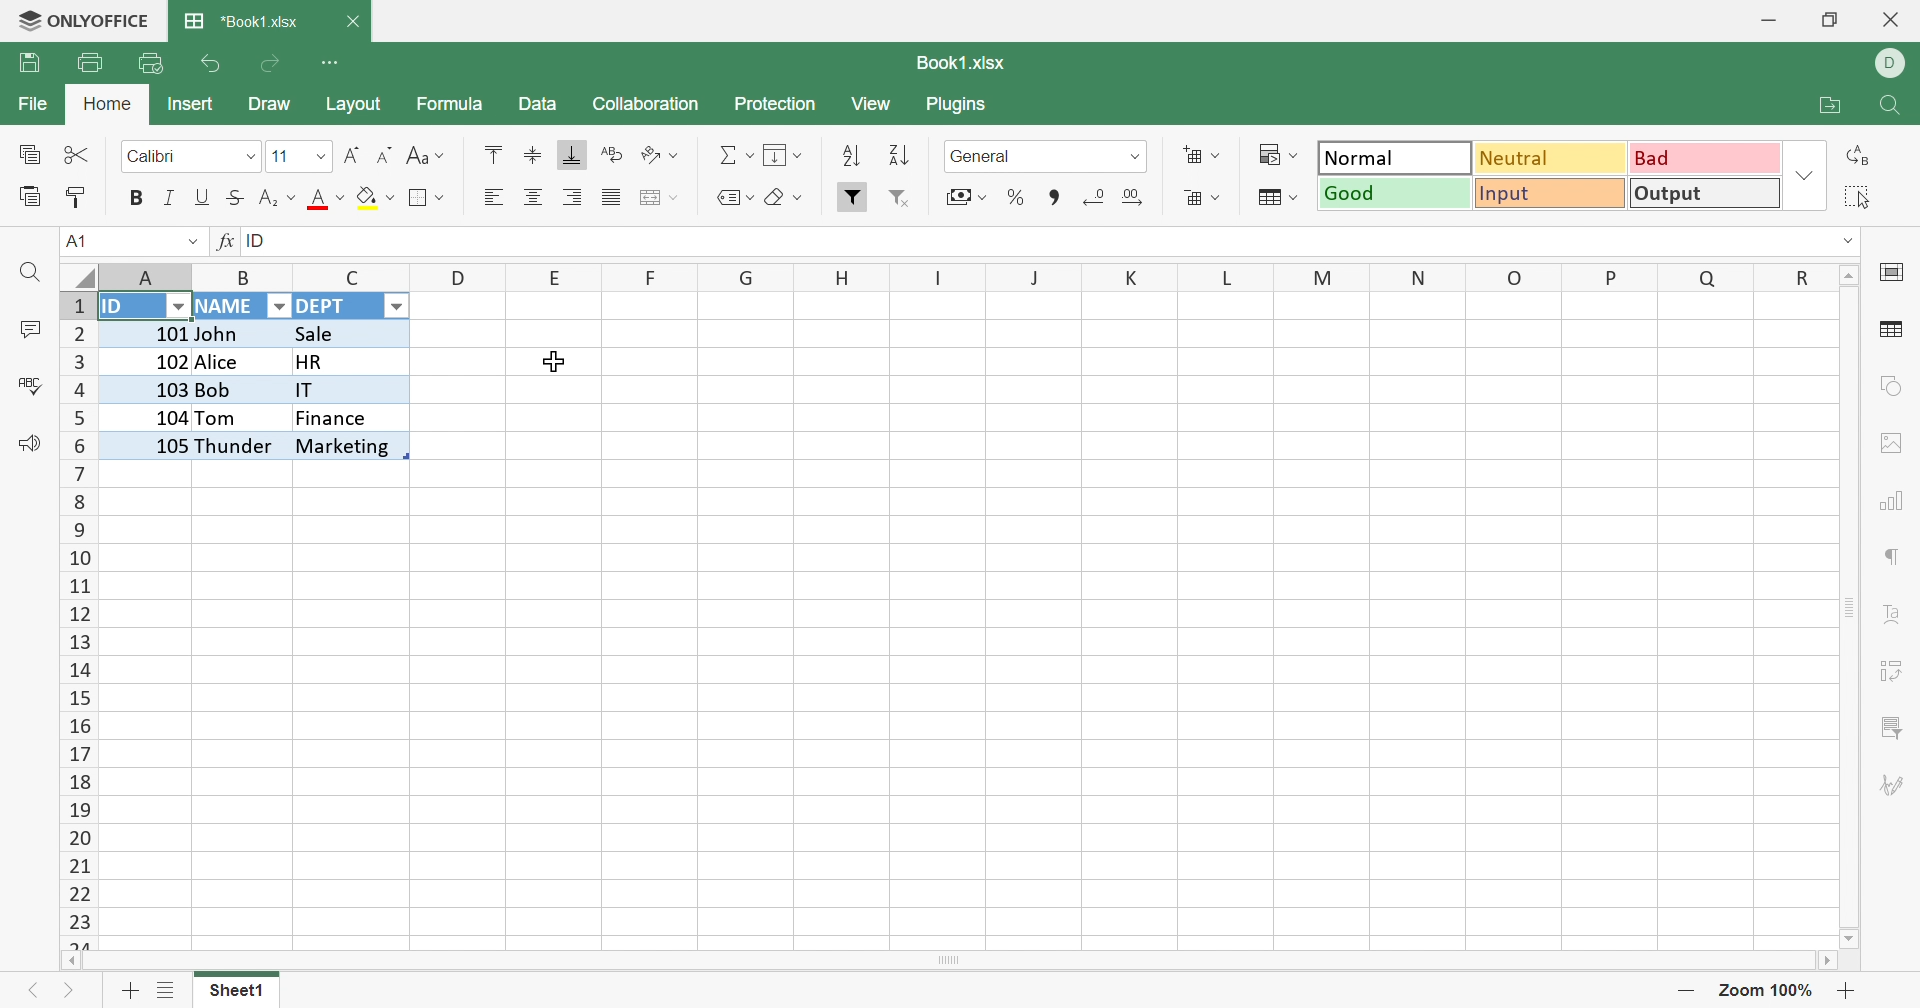 Image resolution: width=1920 pixels, height=1008 pixels. I want to click on Finance, so click(335, 420).